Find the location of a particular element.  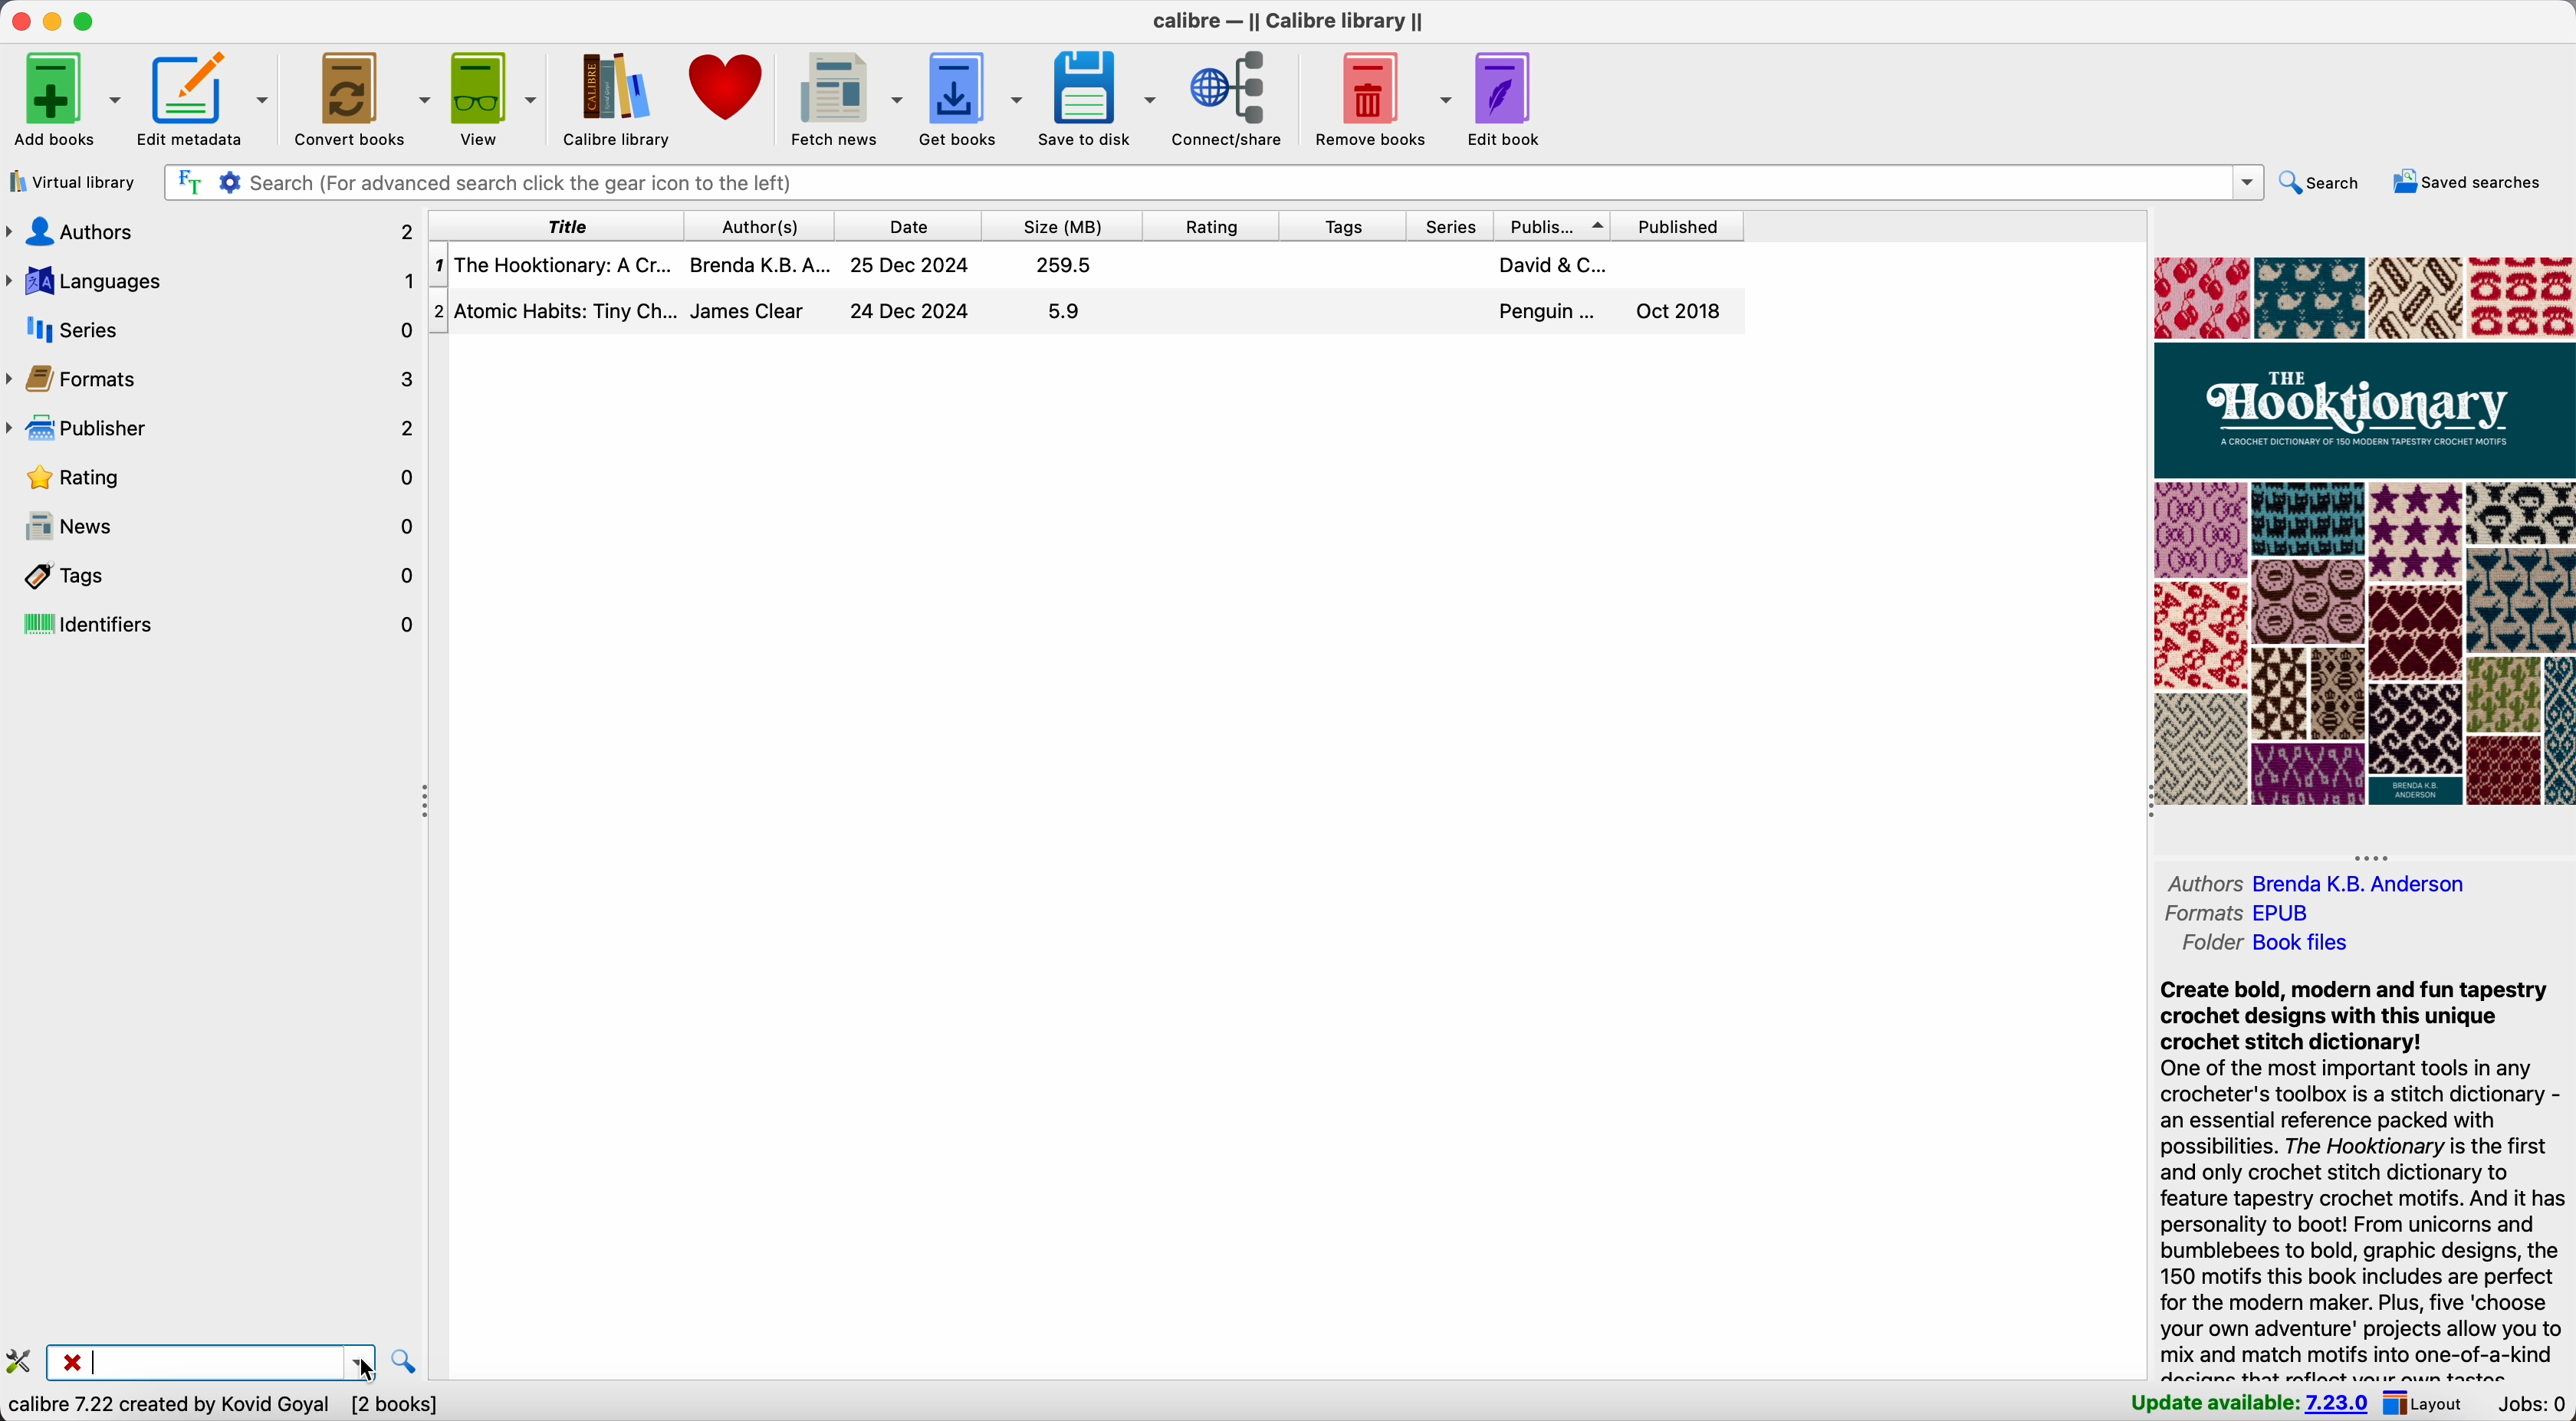

date is located at coordinates (913, 226).